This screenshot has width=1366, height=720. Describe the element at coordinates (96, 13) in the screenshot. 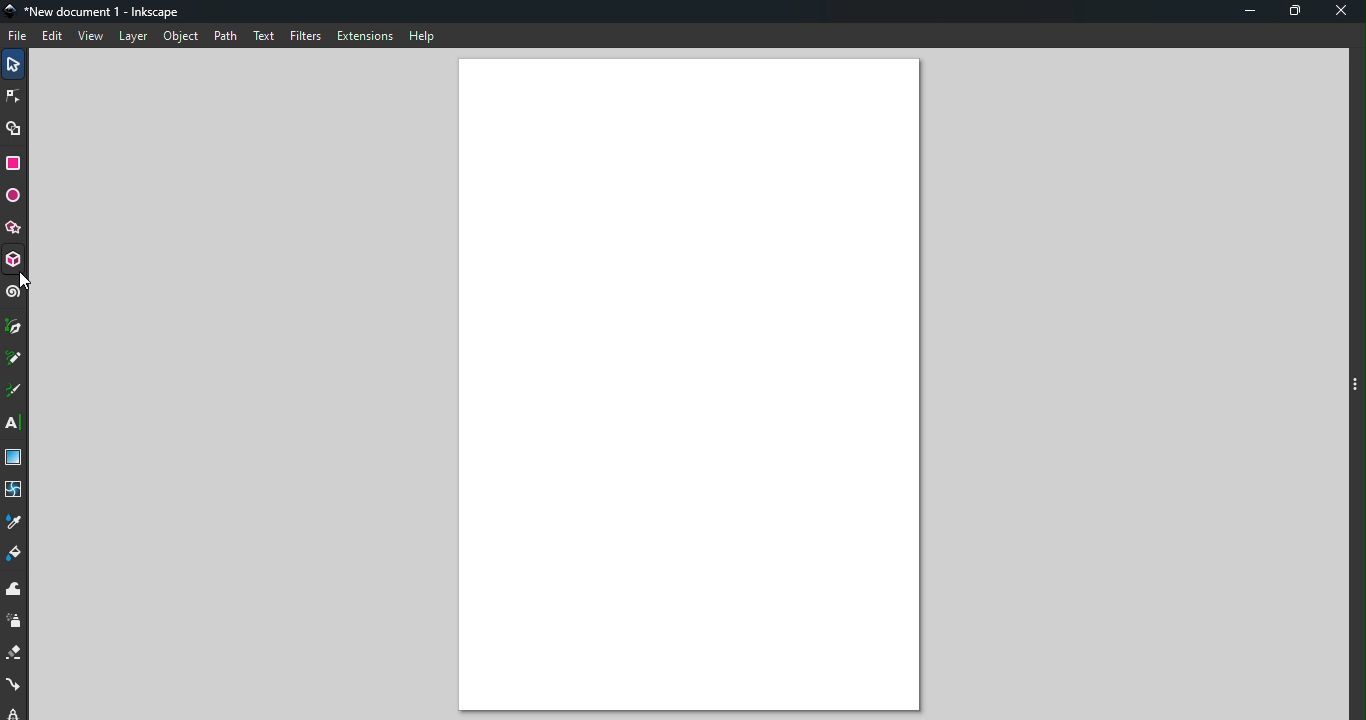

I see ` *New document 1 - Inkscape` at that location.